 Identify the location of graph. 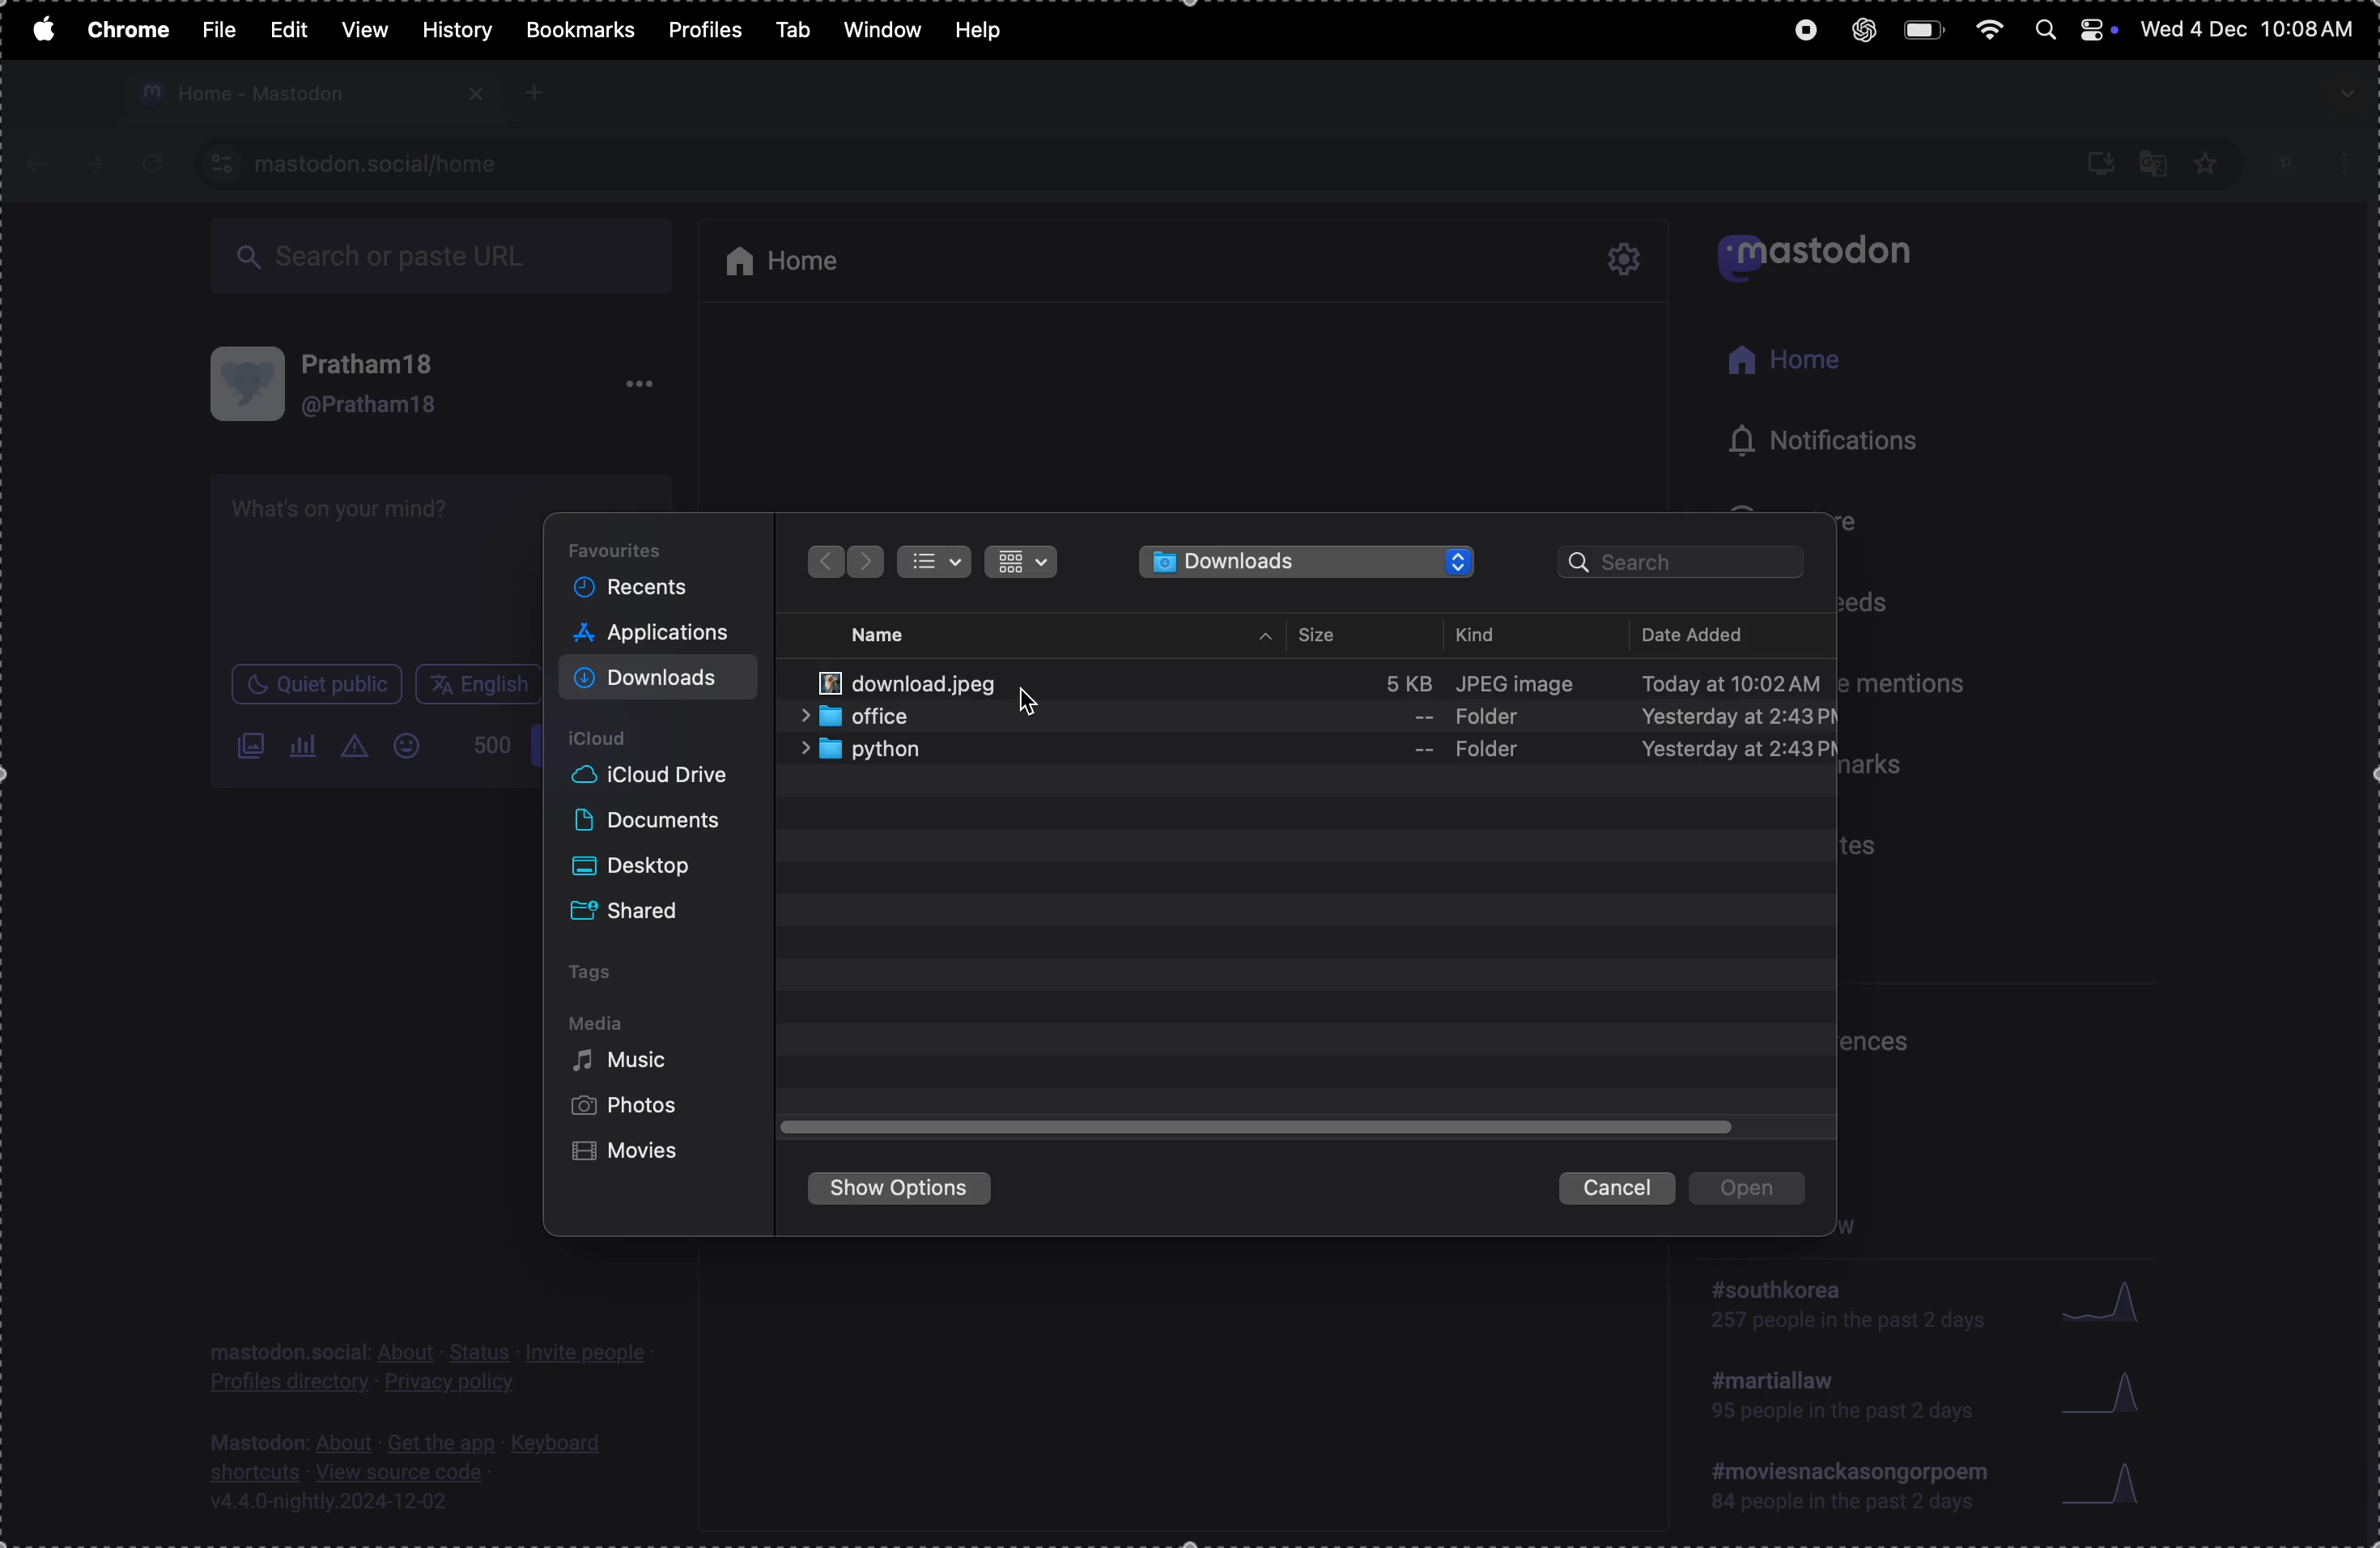
(2107, 1393).